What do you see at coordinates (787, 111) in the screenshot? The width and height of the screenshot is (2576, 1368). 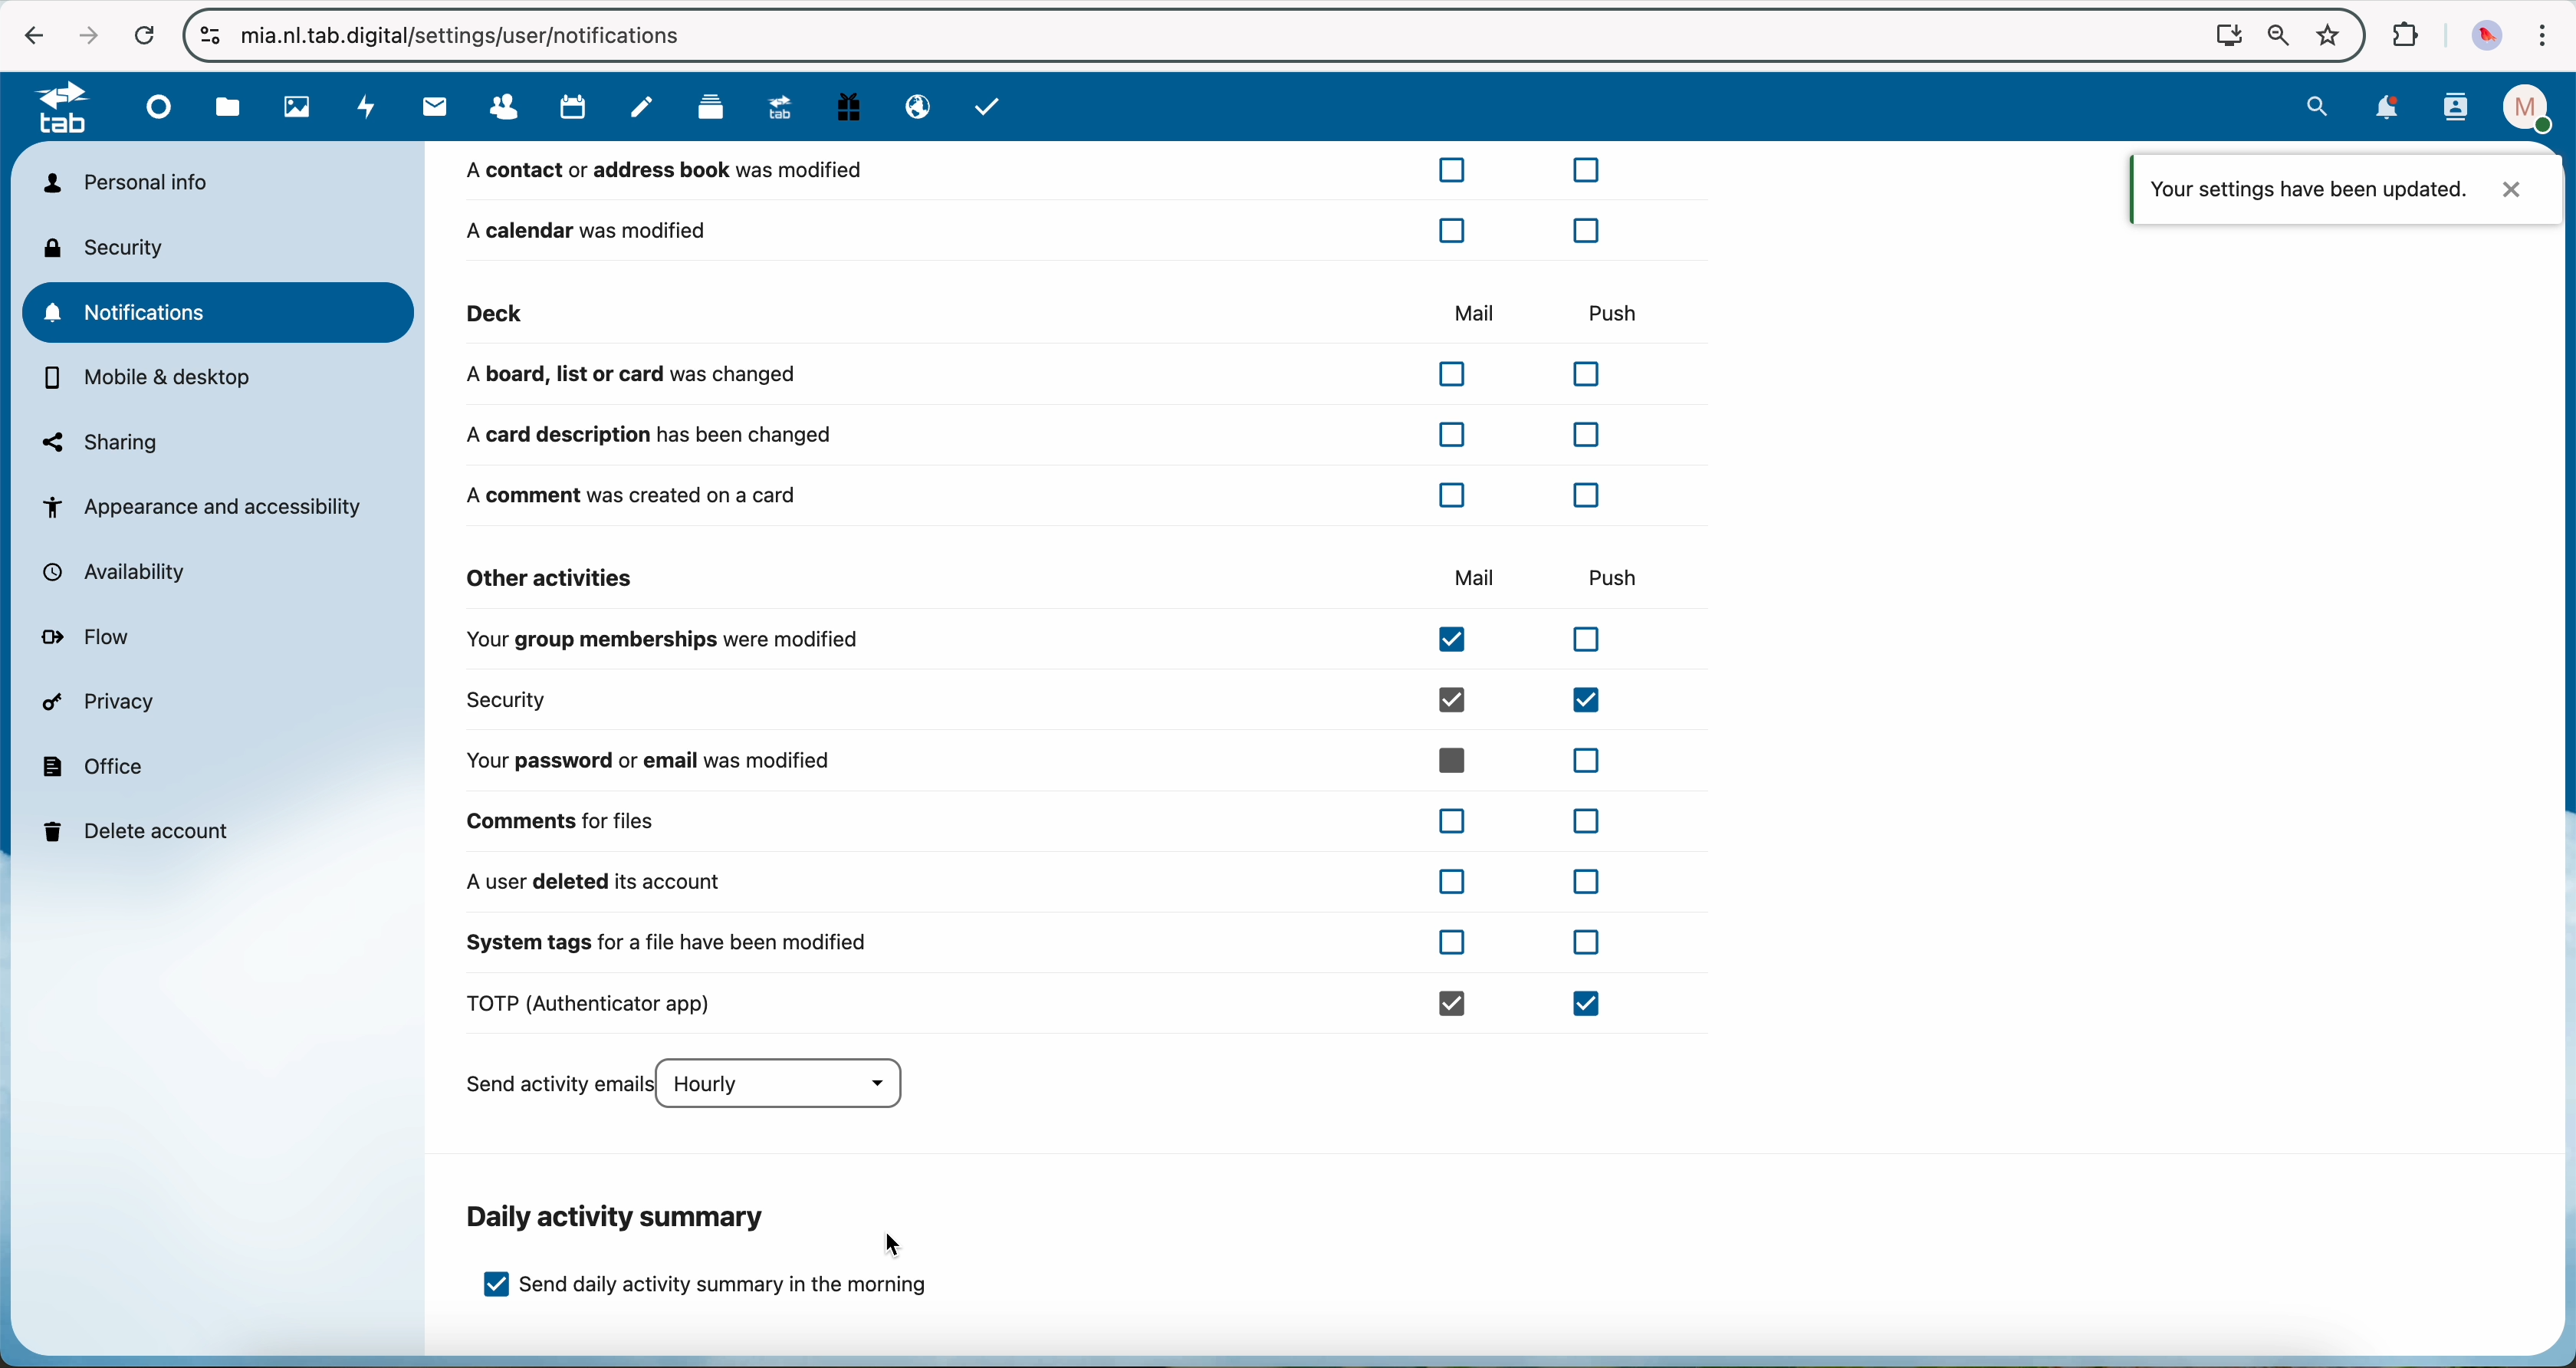 I see `upgrade` at bounding box center [787, 111].